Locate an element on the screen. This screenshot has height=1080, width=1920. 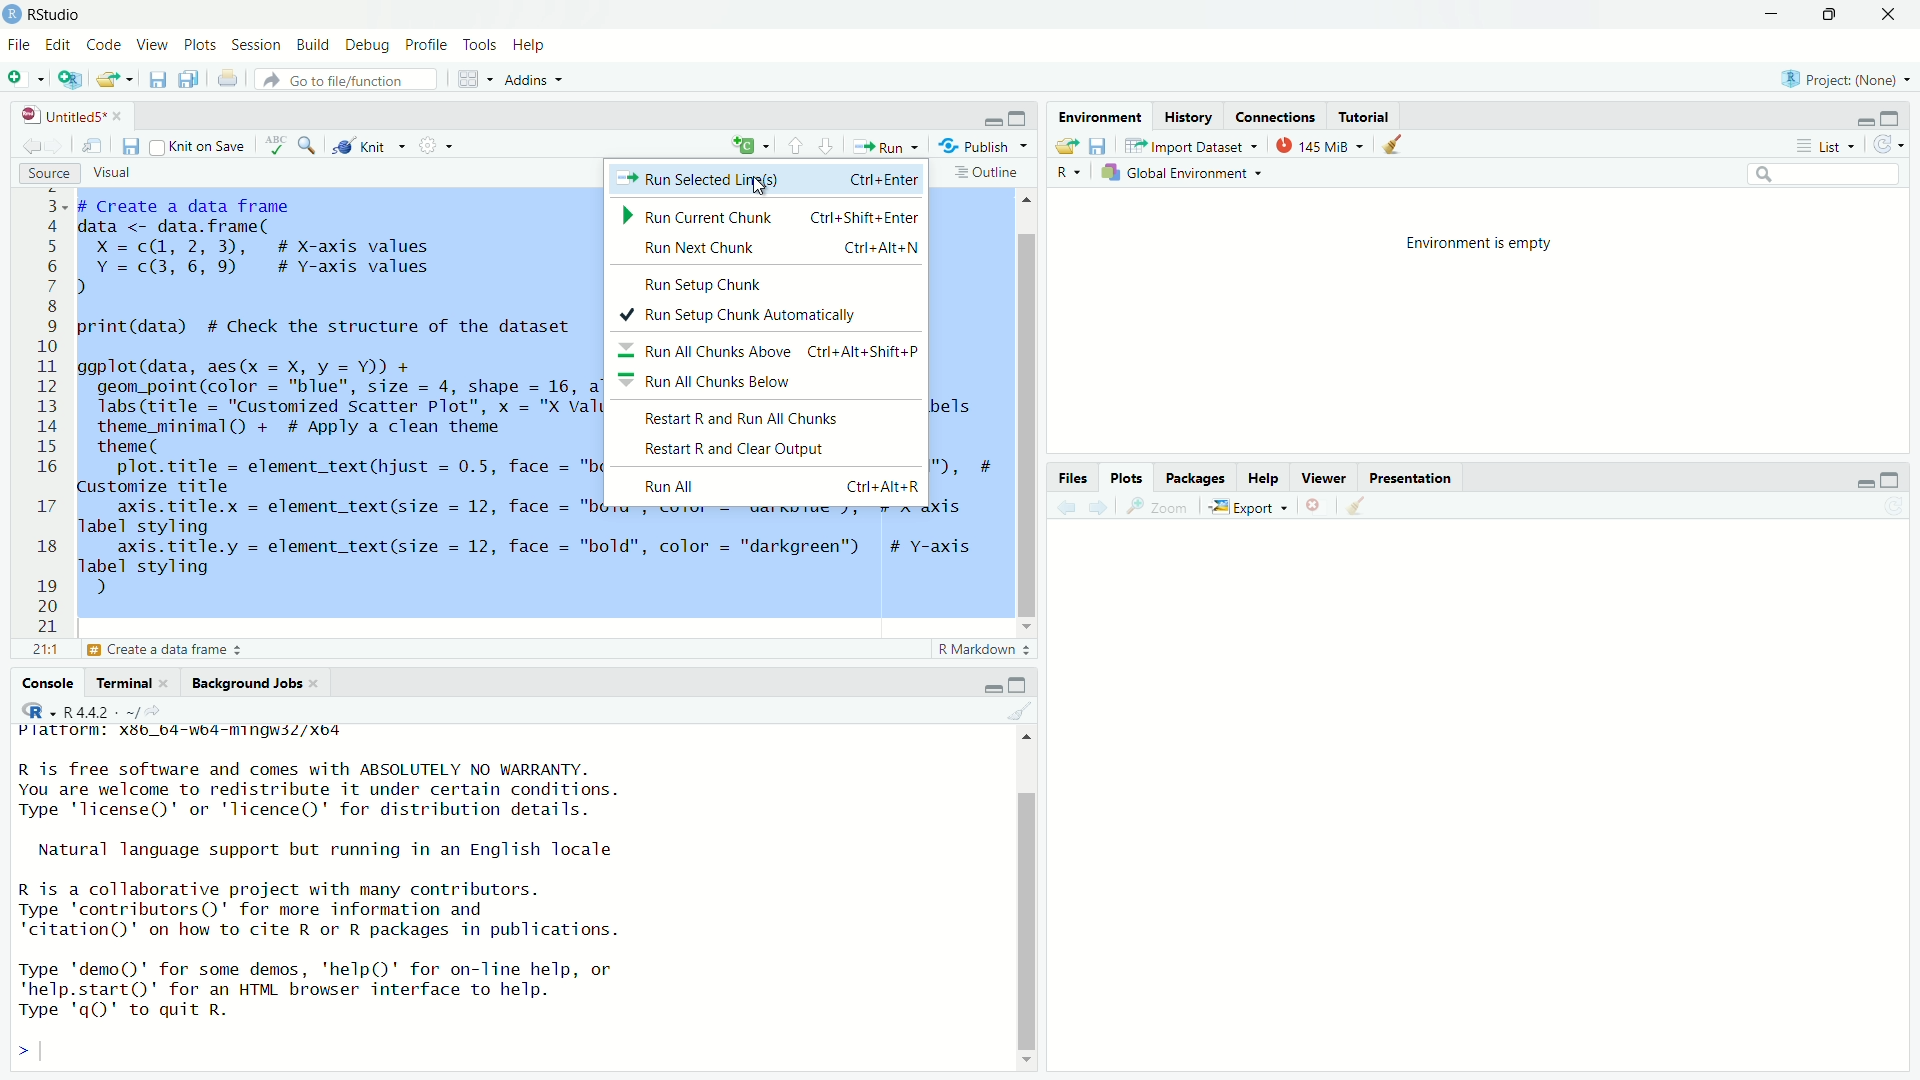
Environment is located at coordinates (1100, 116).